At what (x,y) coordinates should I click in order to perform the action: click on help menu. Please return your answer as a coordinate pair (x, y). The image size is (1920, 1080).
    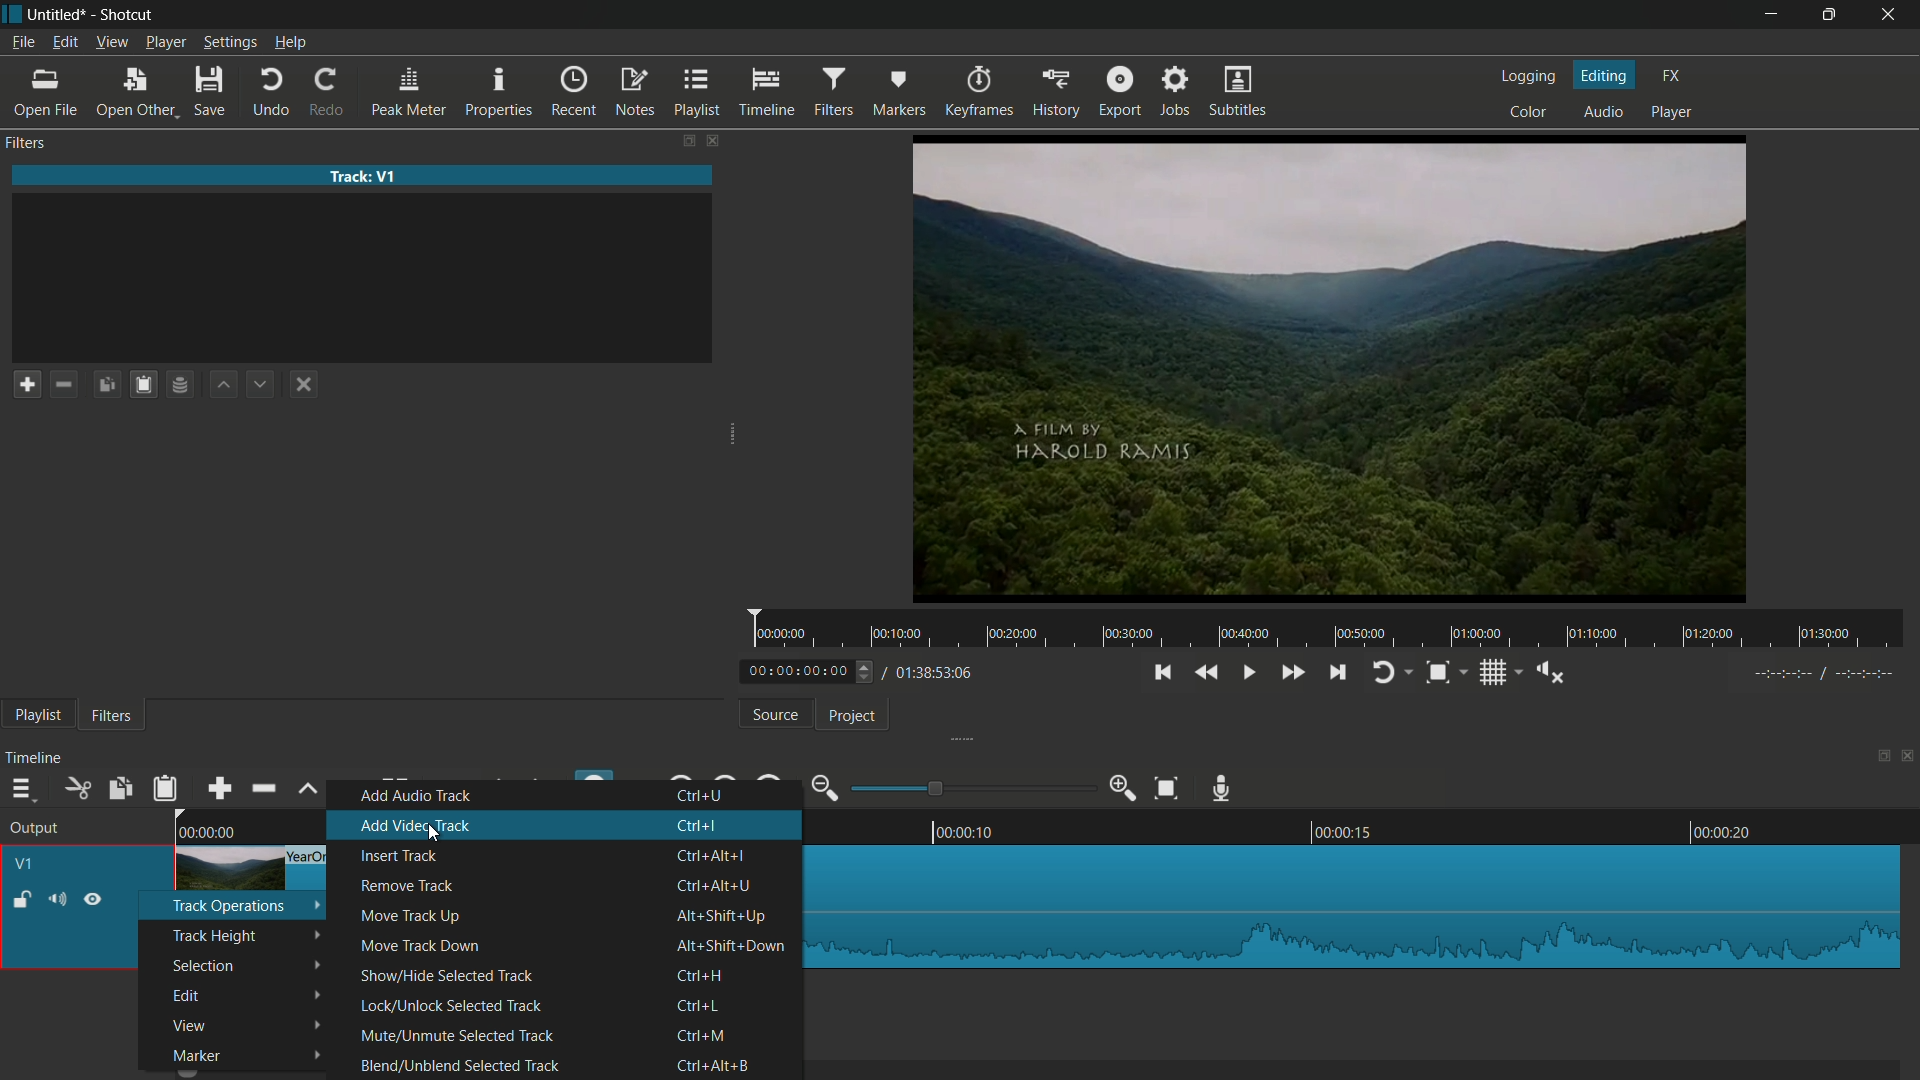
    Looking at the image, I should click on (290, 42).